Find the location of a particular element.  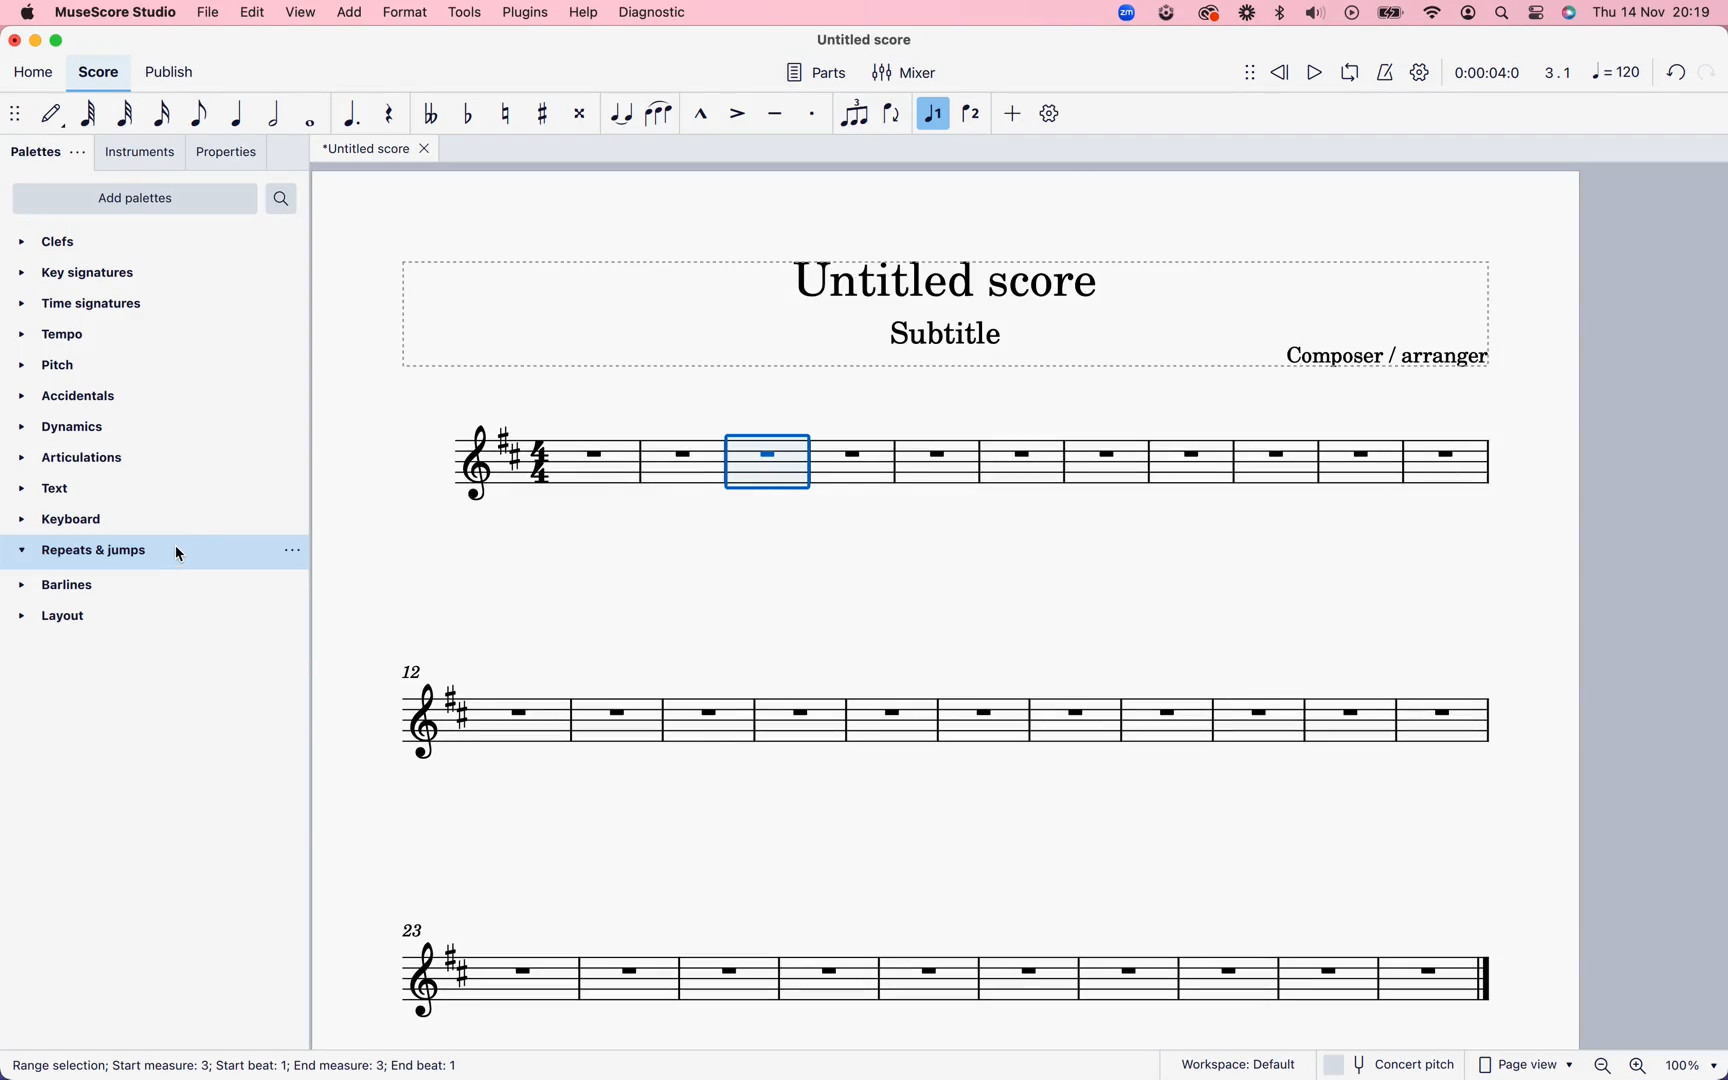

wifi is located at coordinates (1435, 13).